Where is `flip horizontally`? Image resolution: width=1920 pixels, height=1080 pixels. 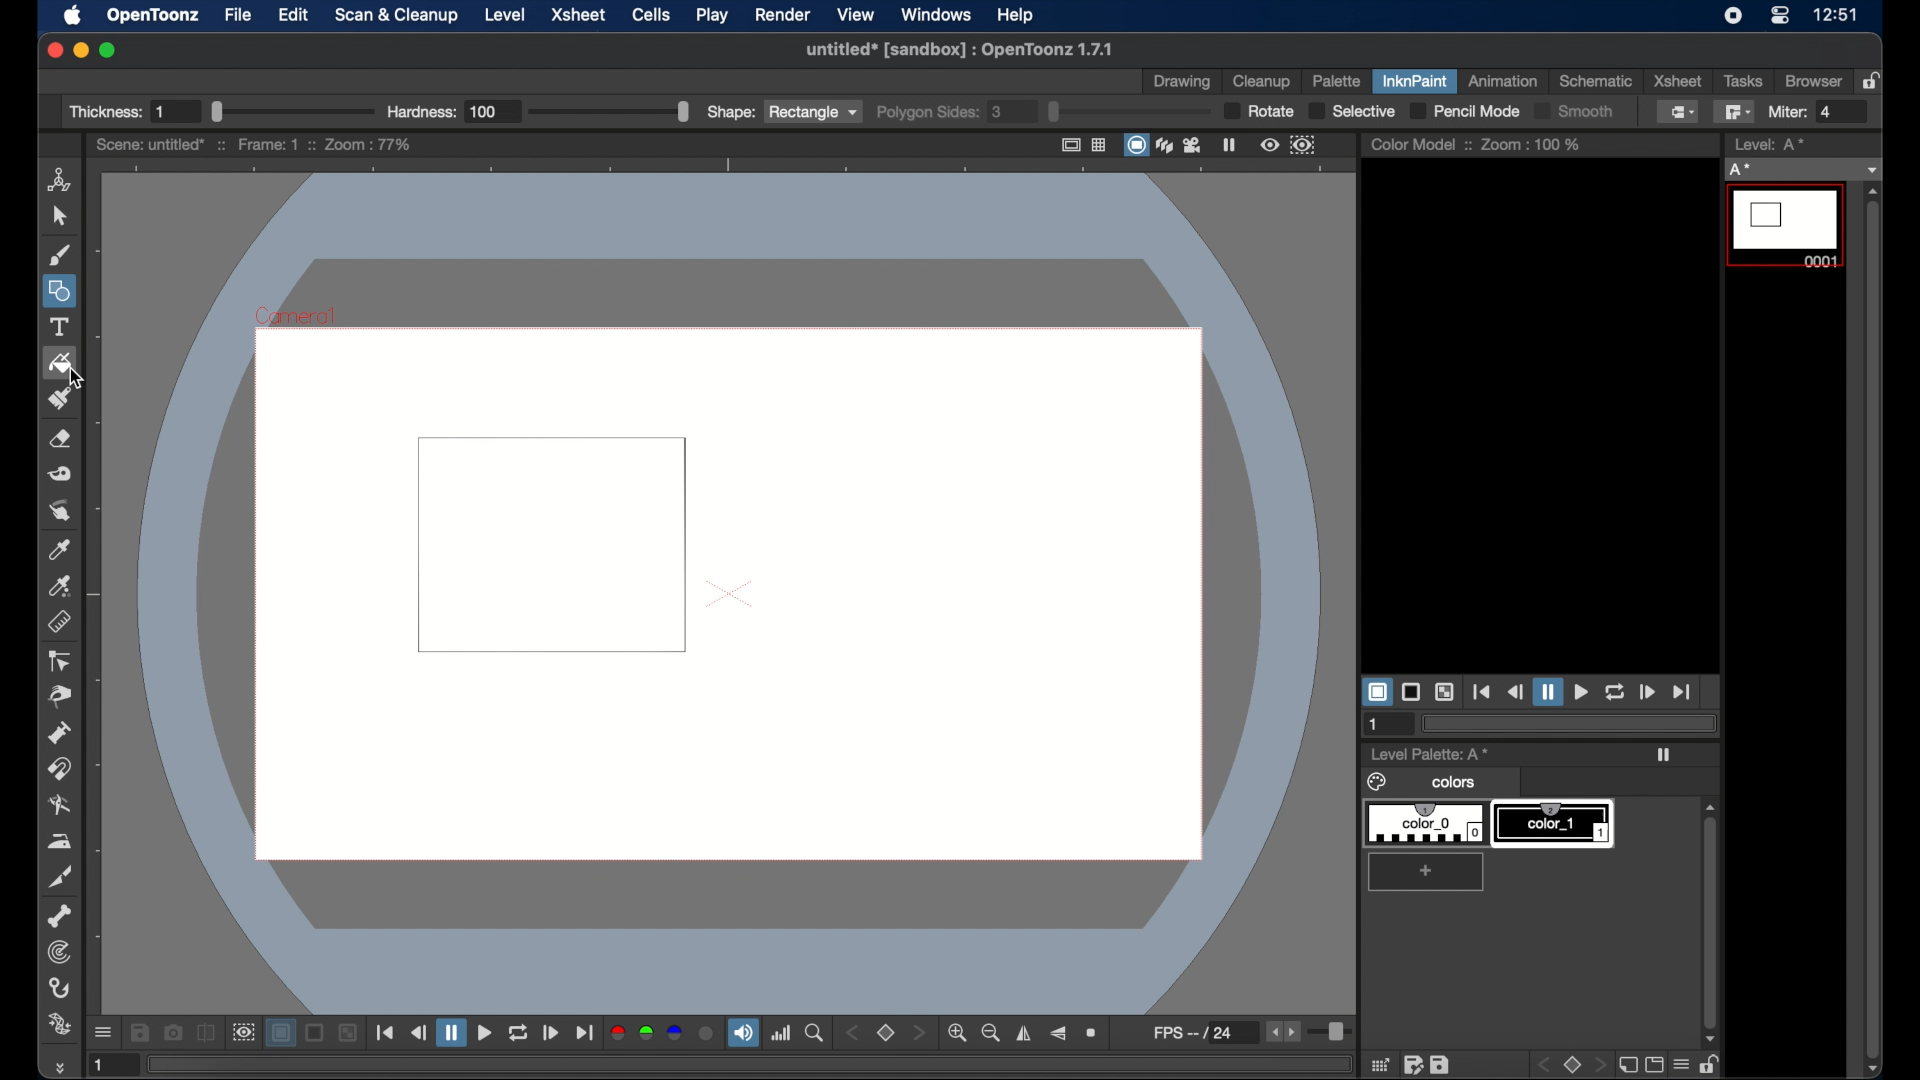
flip horizontally is located at coordinates (1025, 1033).